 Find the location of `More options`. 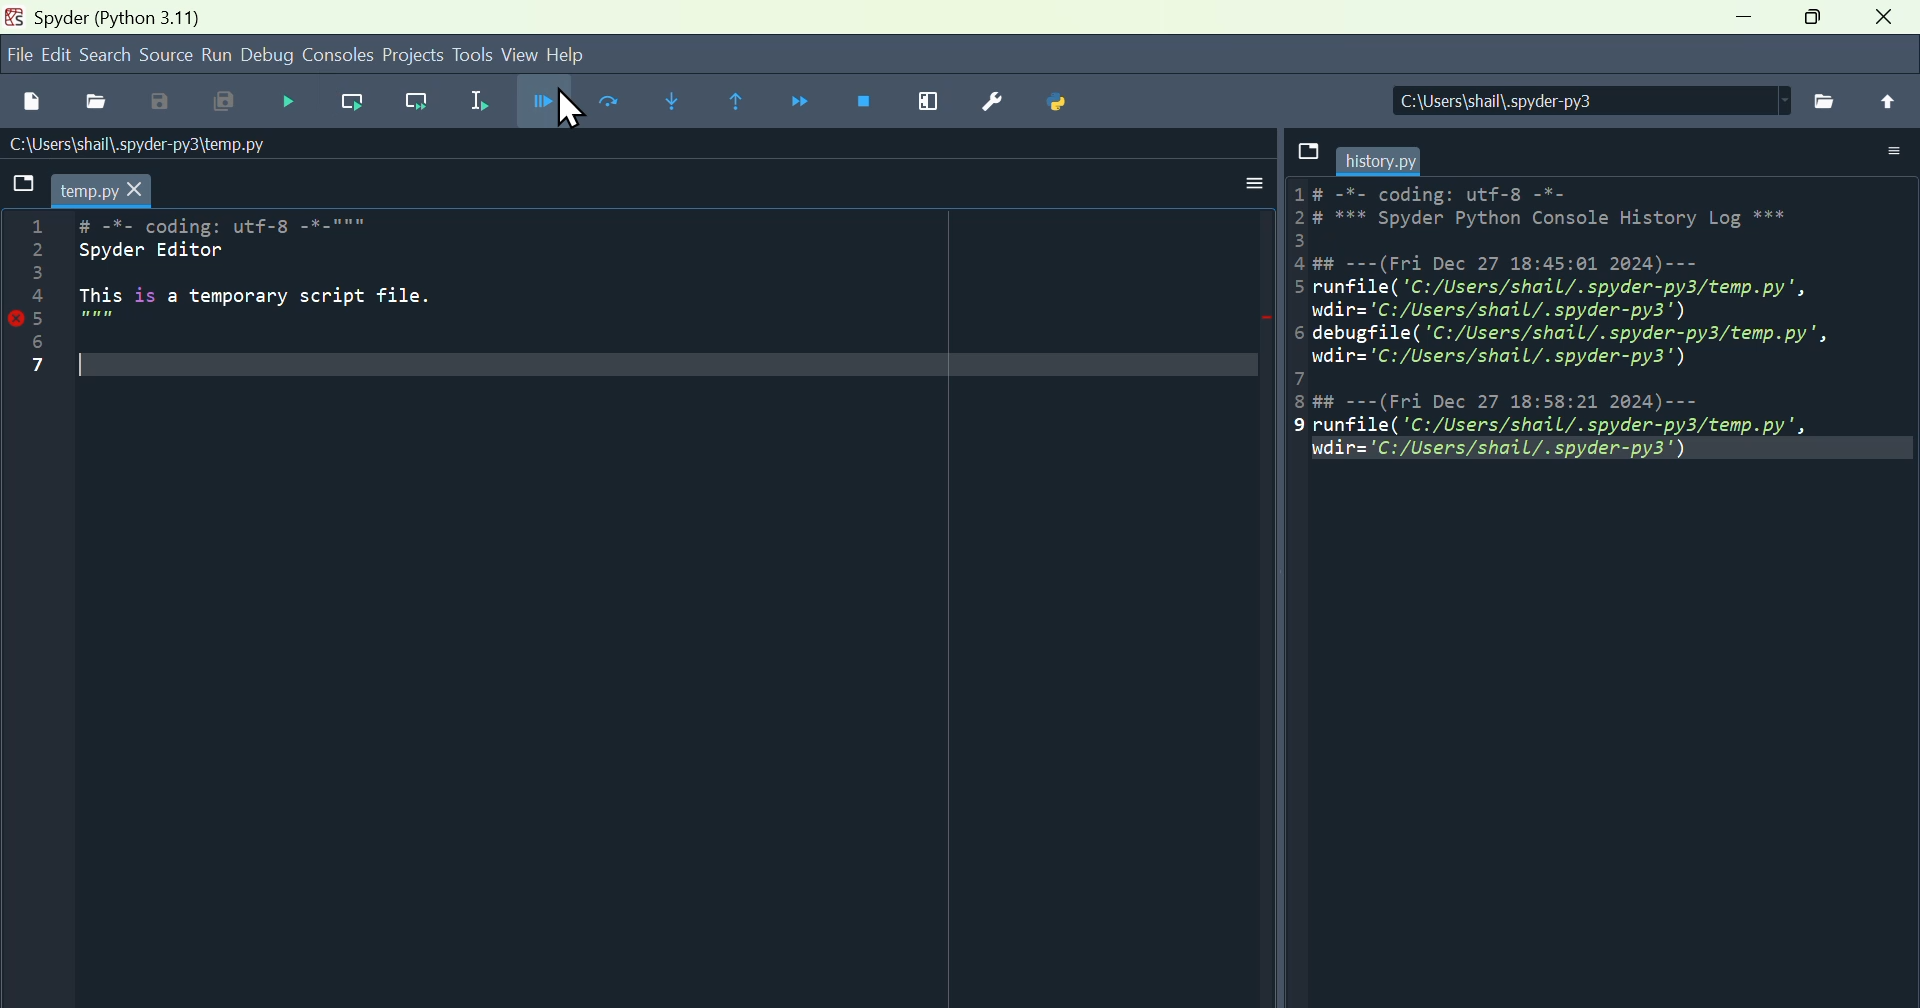

More options is located at coordinates (1895, 146).